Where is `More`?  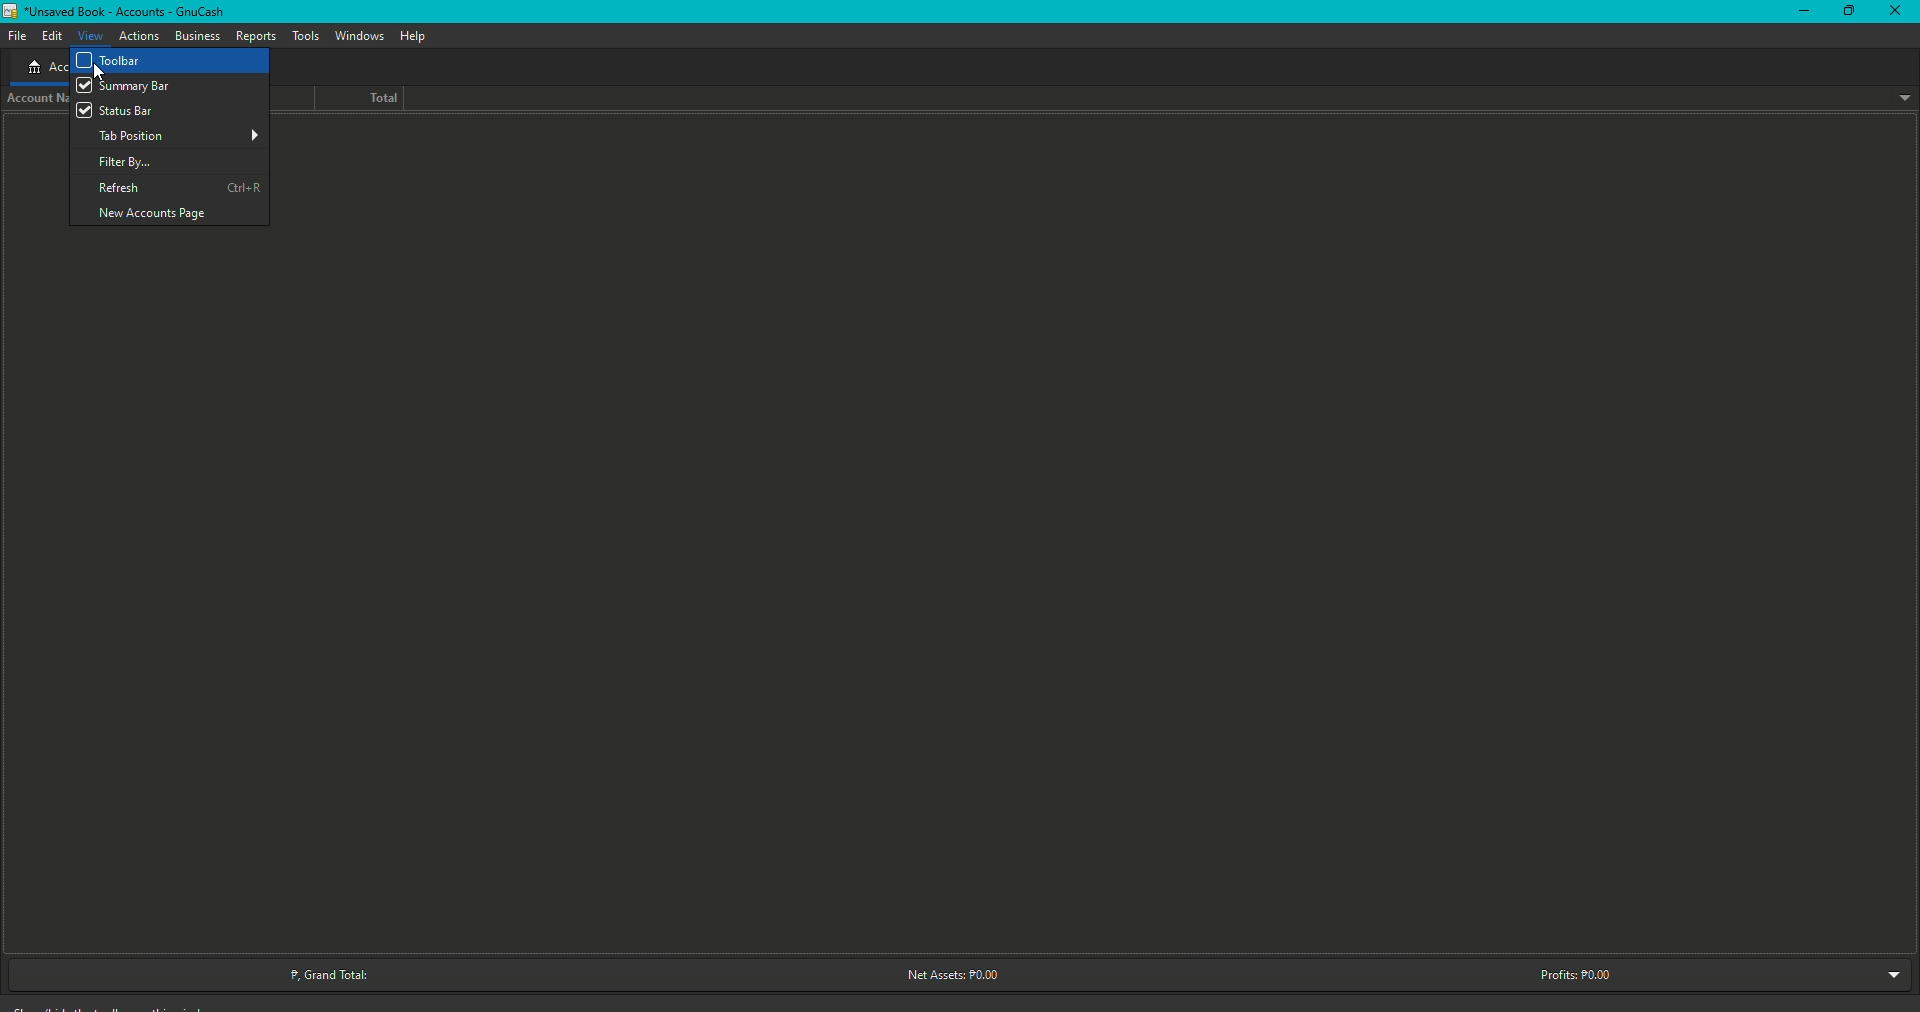 More is located at coordinates (254, 133).